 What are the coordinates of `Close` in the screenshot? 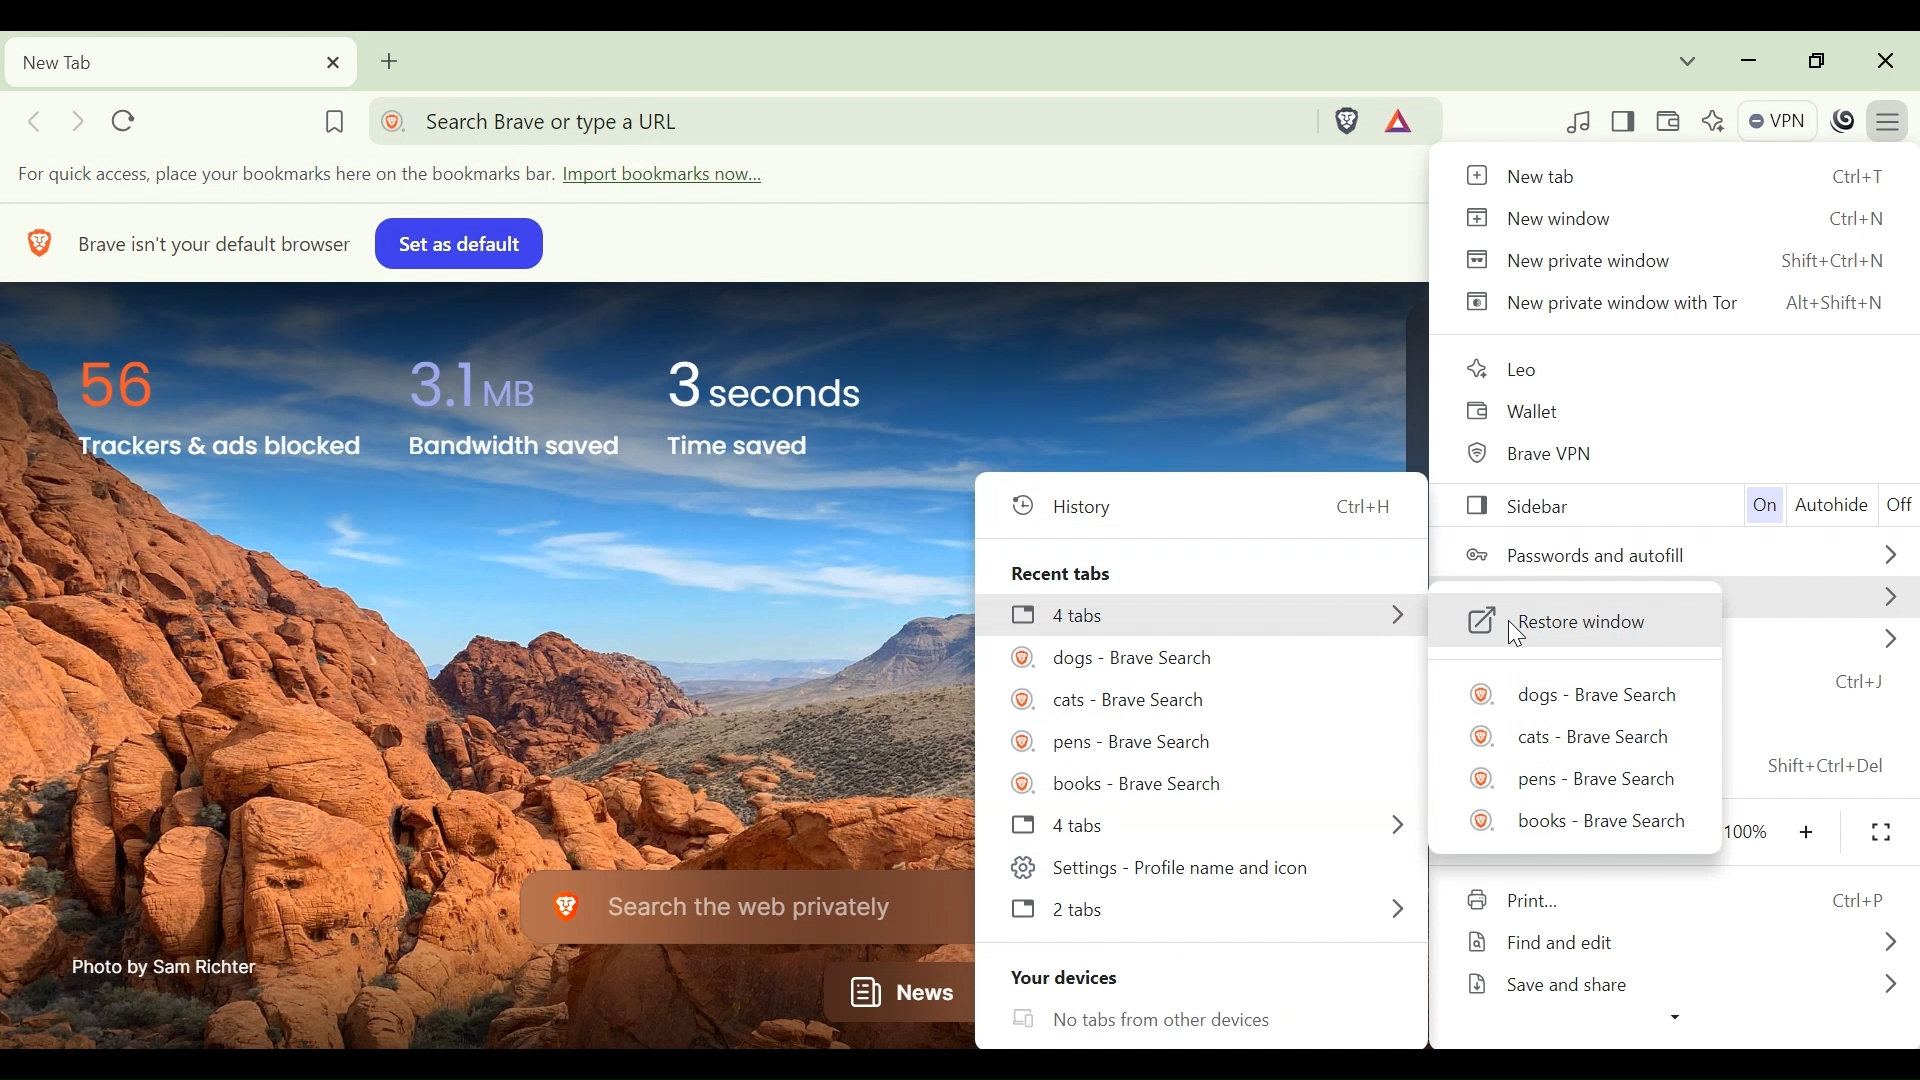 It's located at (1886, 59).